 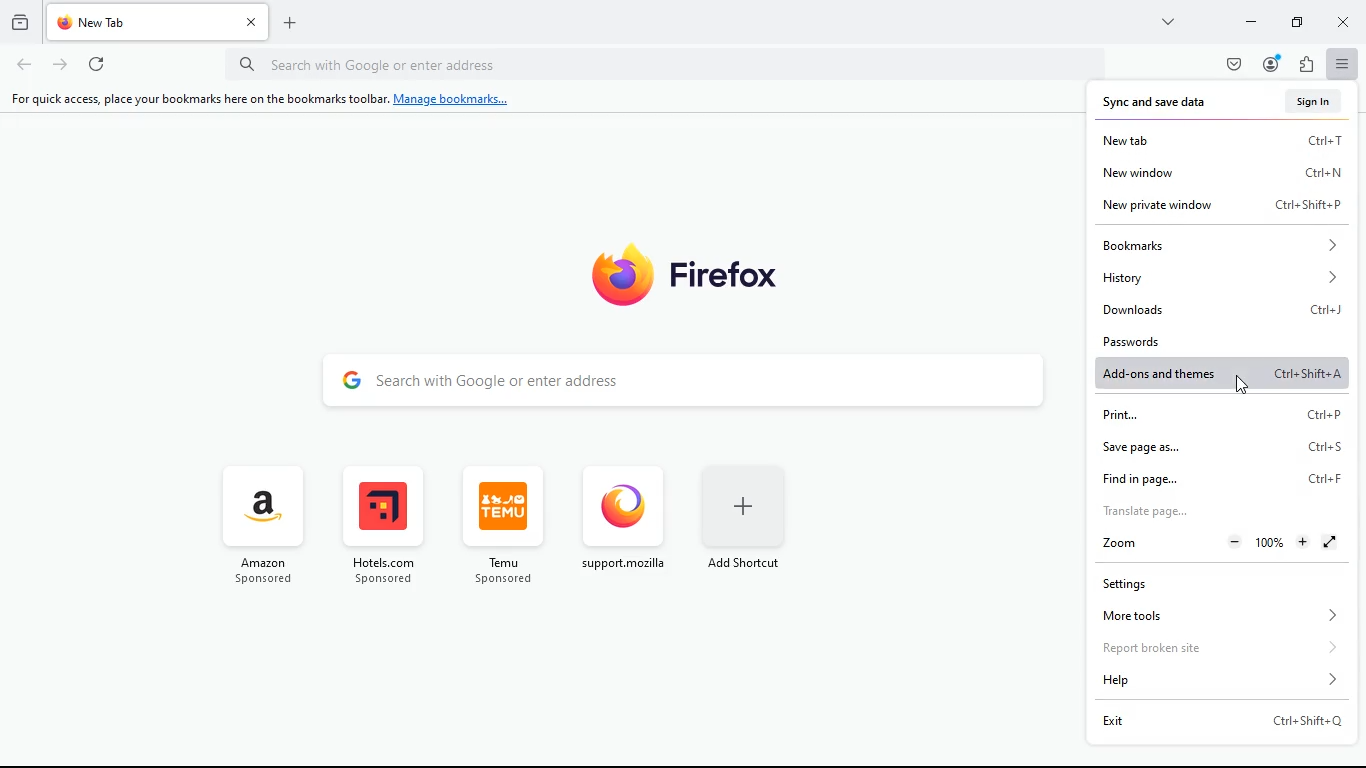 I want to click on zoom, so click(x=1147, y=544).